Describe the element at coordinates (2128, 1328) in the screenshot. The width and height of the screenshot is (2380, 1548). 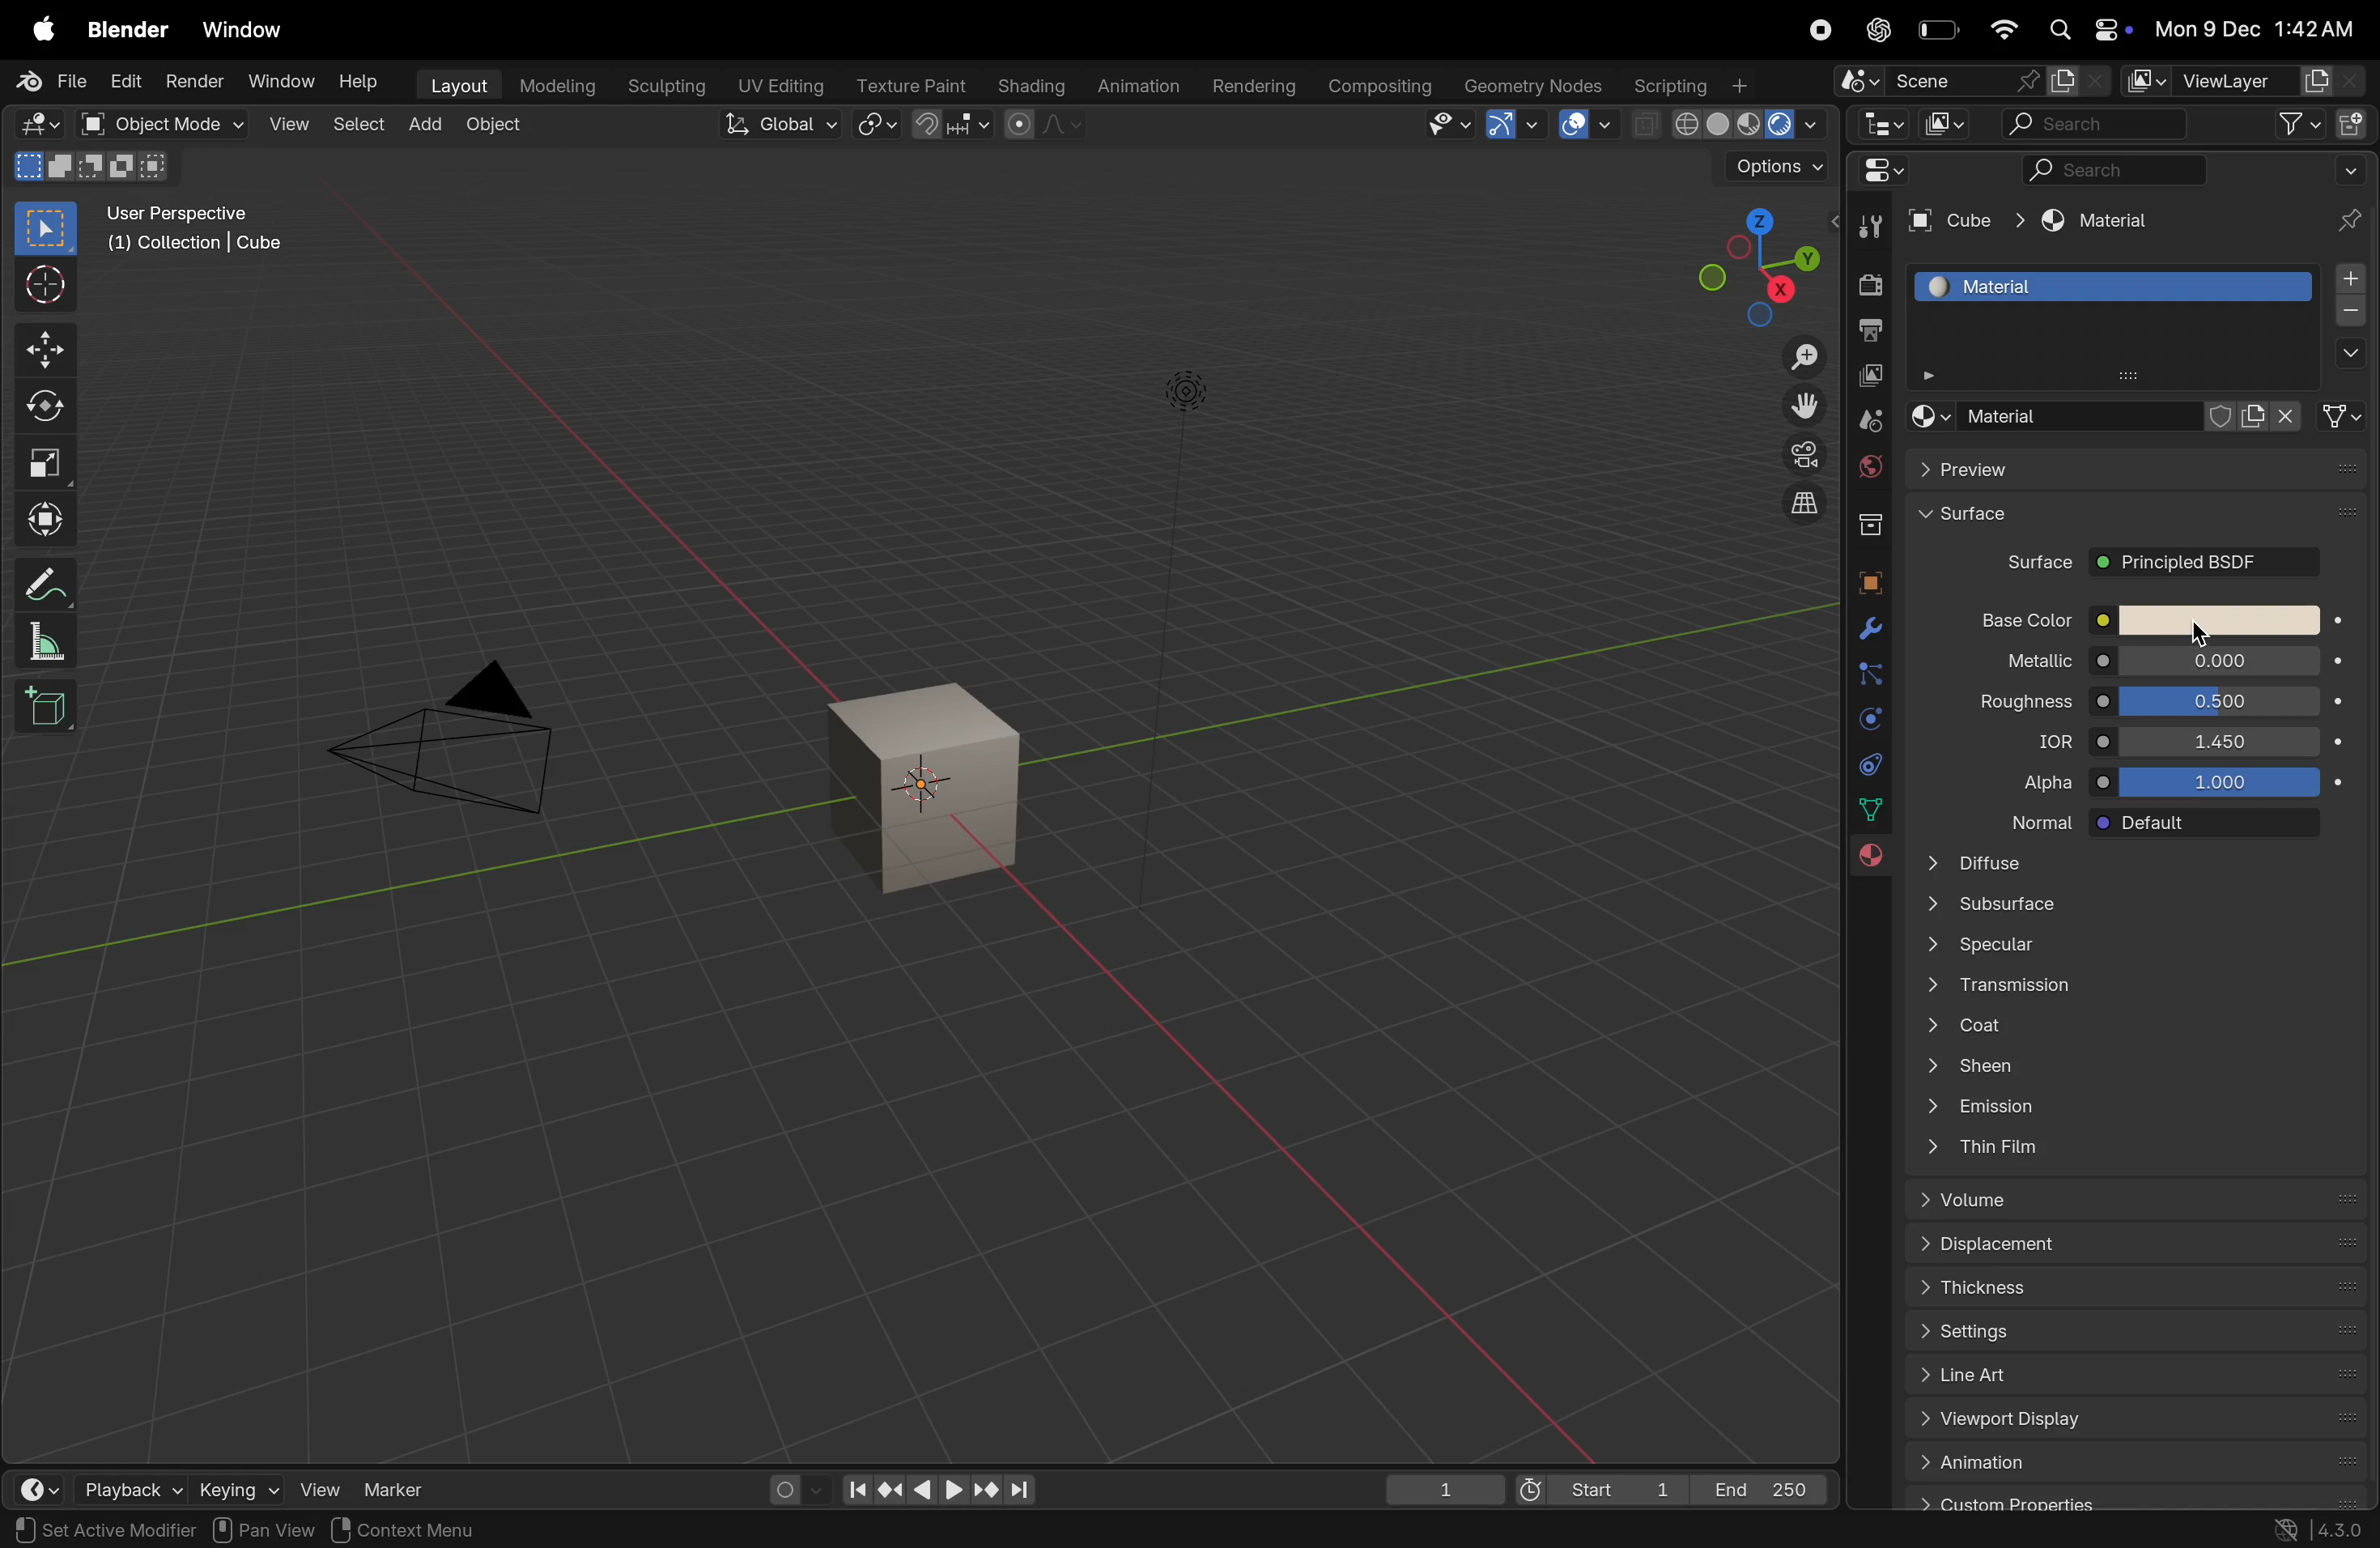
I see `settings` at that location.